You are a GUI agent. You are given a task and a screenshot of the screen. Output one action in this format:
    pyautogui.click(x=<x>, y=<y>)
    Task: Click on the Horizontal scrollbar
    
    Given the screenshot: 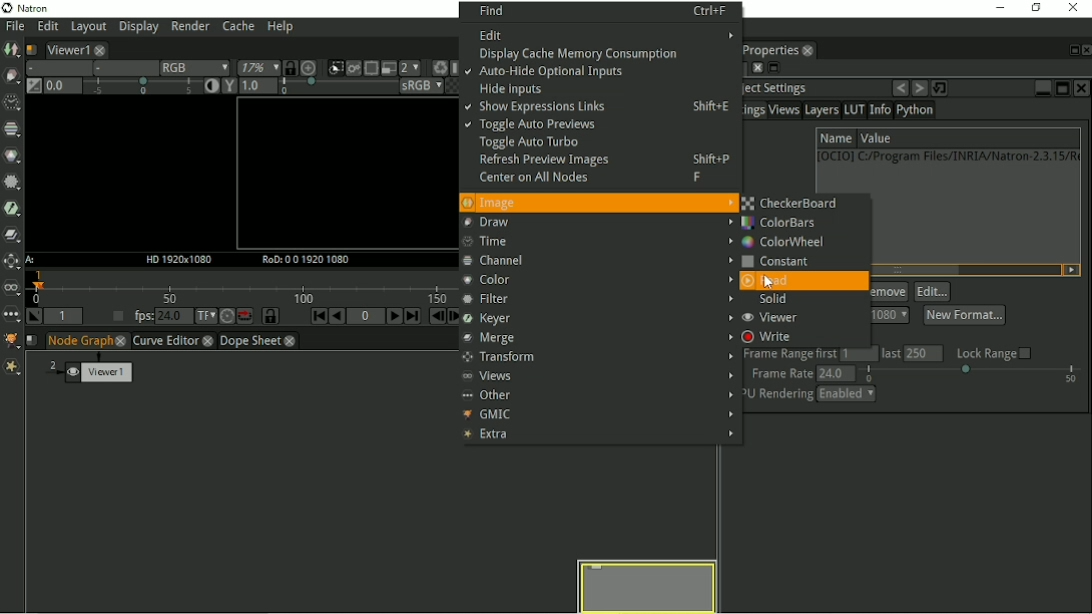 What is the action you would take?
    pyautogui.click(x=913, y=270)
    